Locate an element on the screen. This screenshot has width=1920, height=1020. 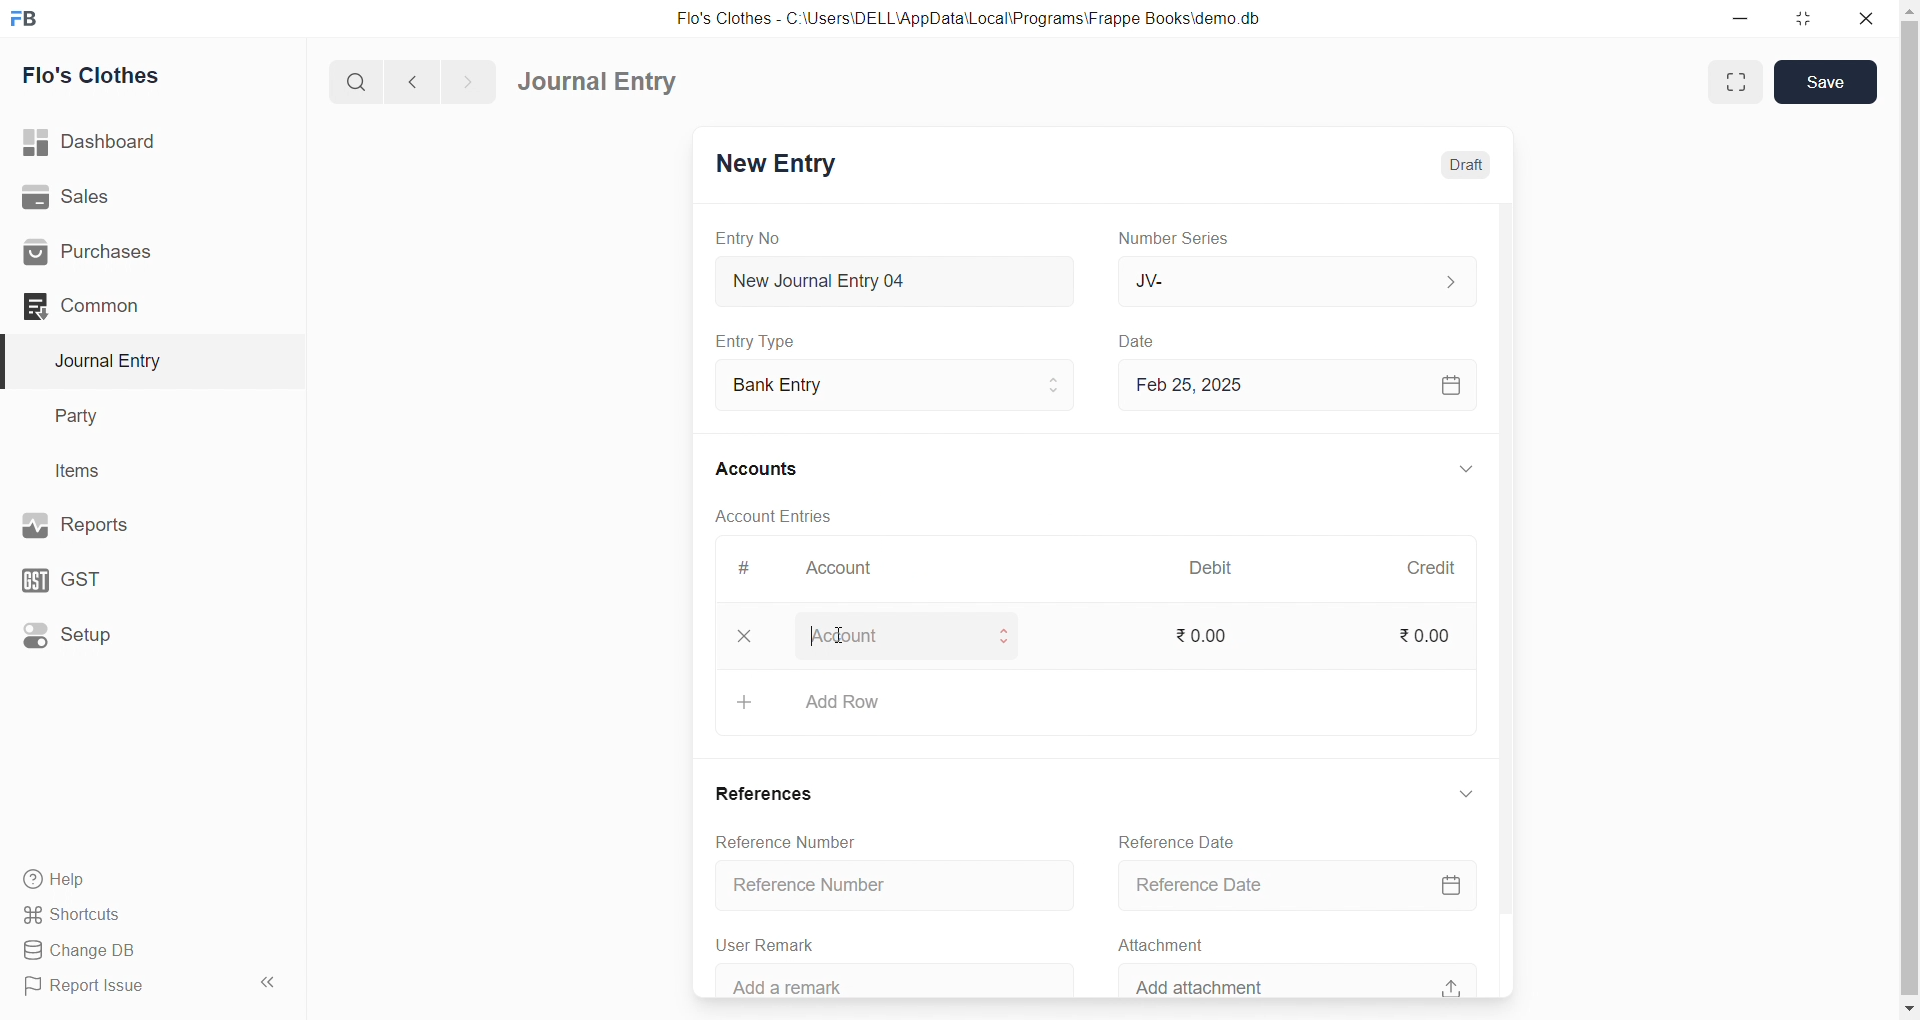
Bank Entry is located at coordinates (904, 386).